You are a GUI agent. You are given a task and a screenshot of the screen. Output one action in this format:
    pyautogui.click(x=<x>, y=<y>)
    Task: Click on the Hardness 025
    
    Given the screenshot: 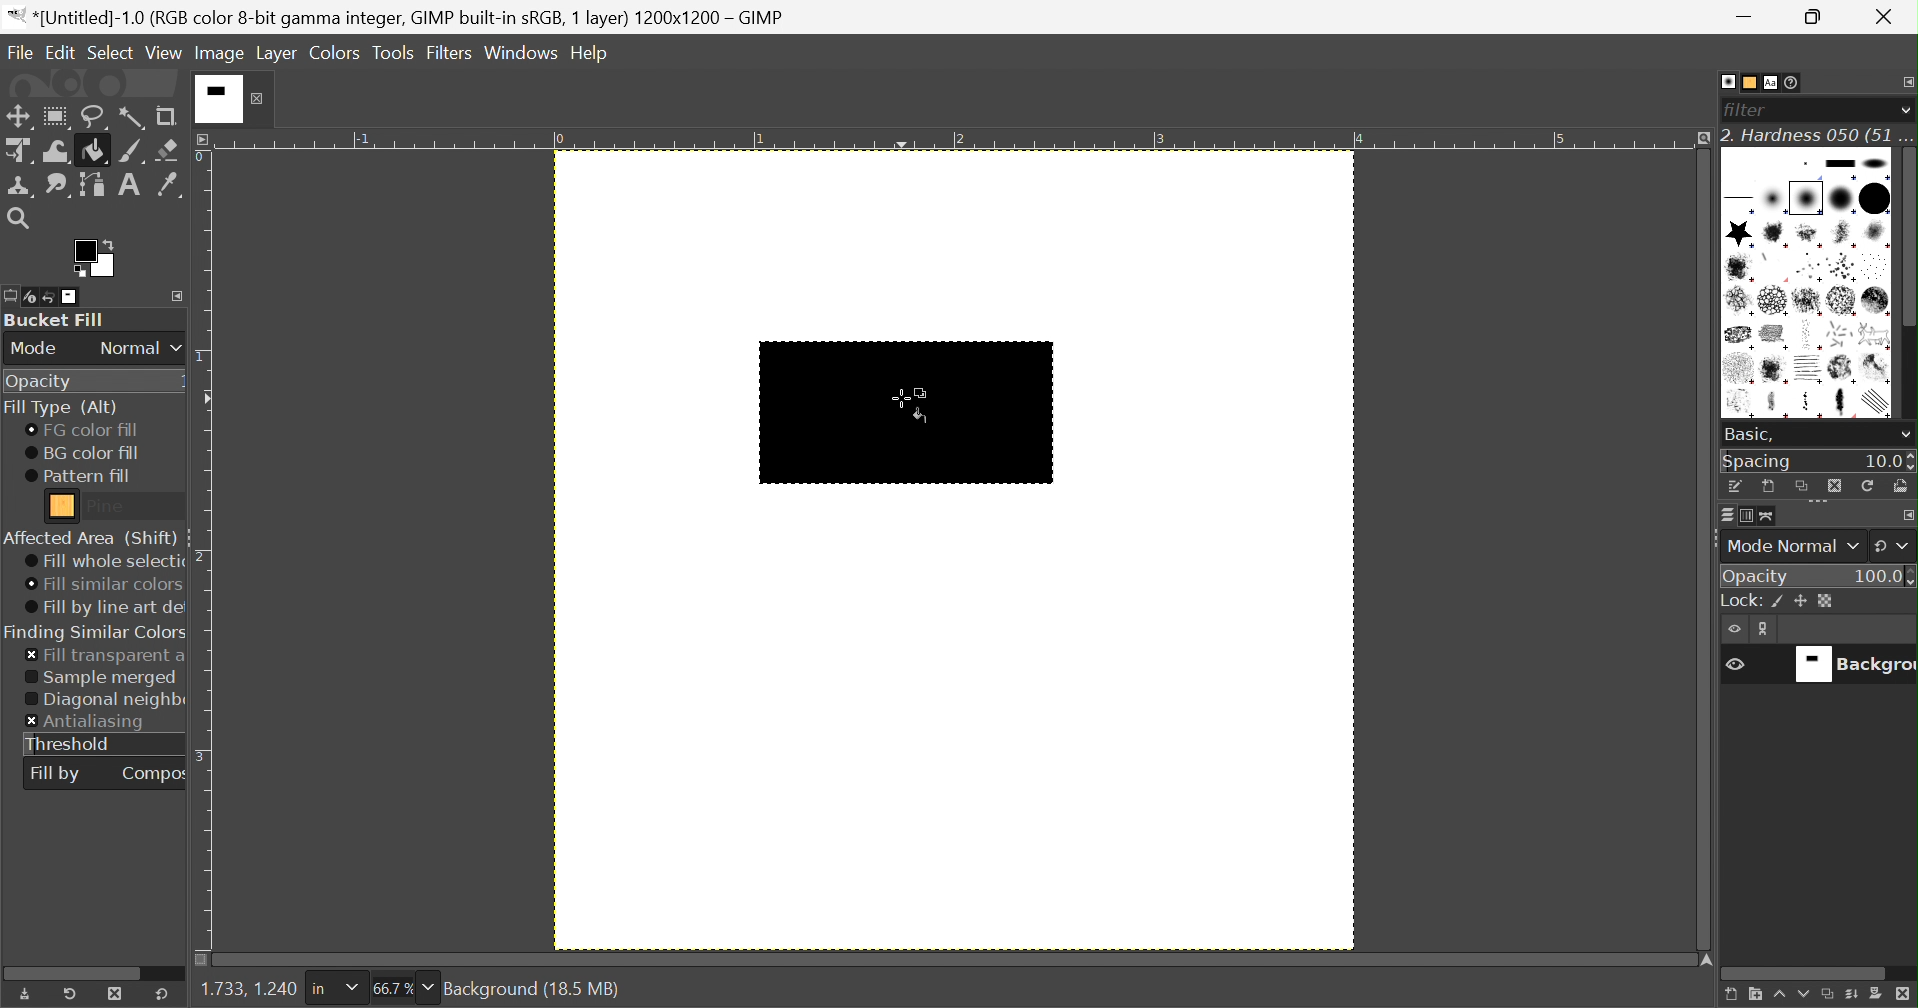 What is the action you would take?
    pyautogui.click(x=1773, y=199)
    